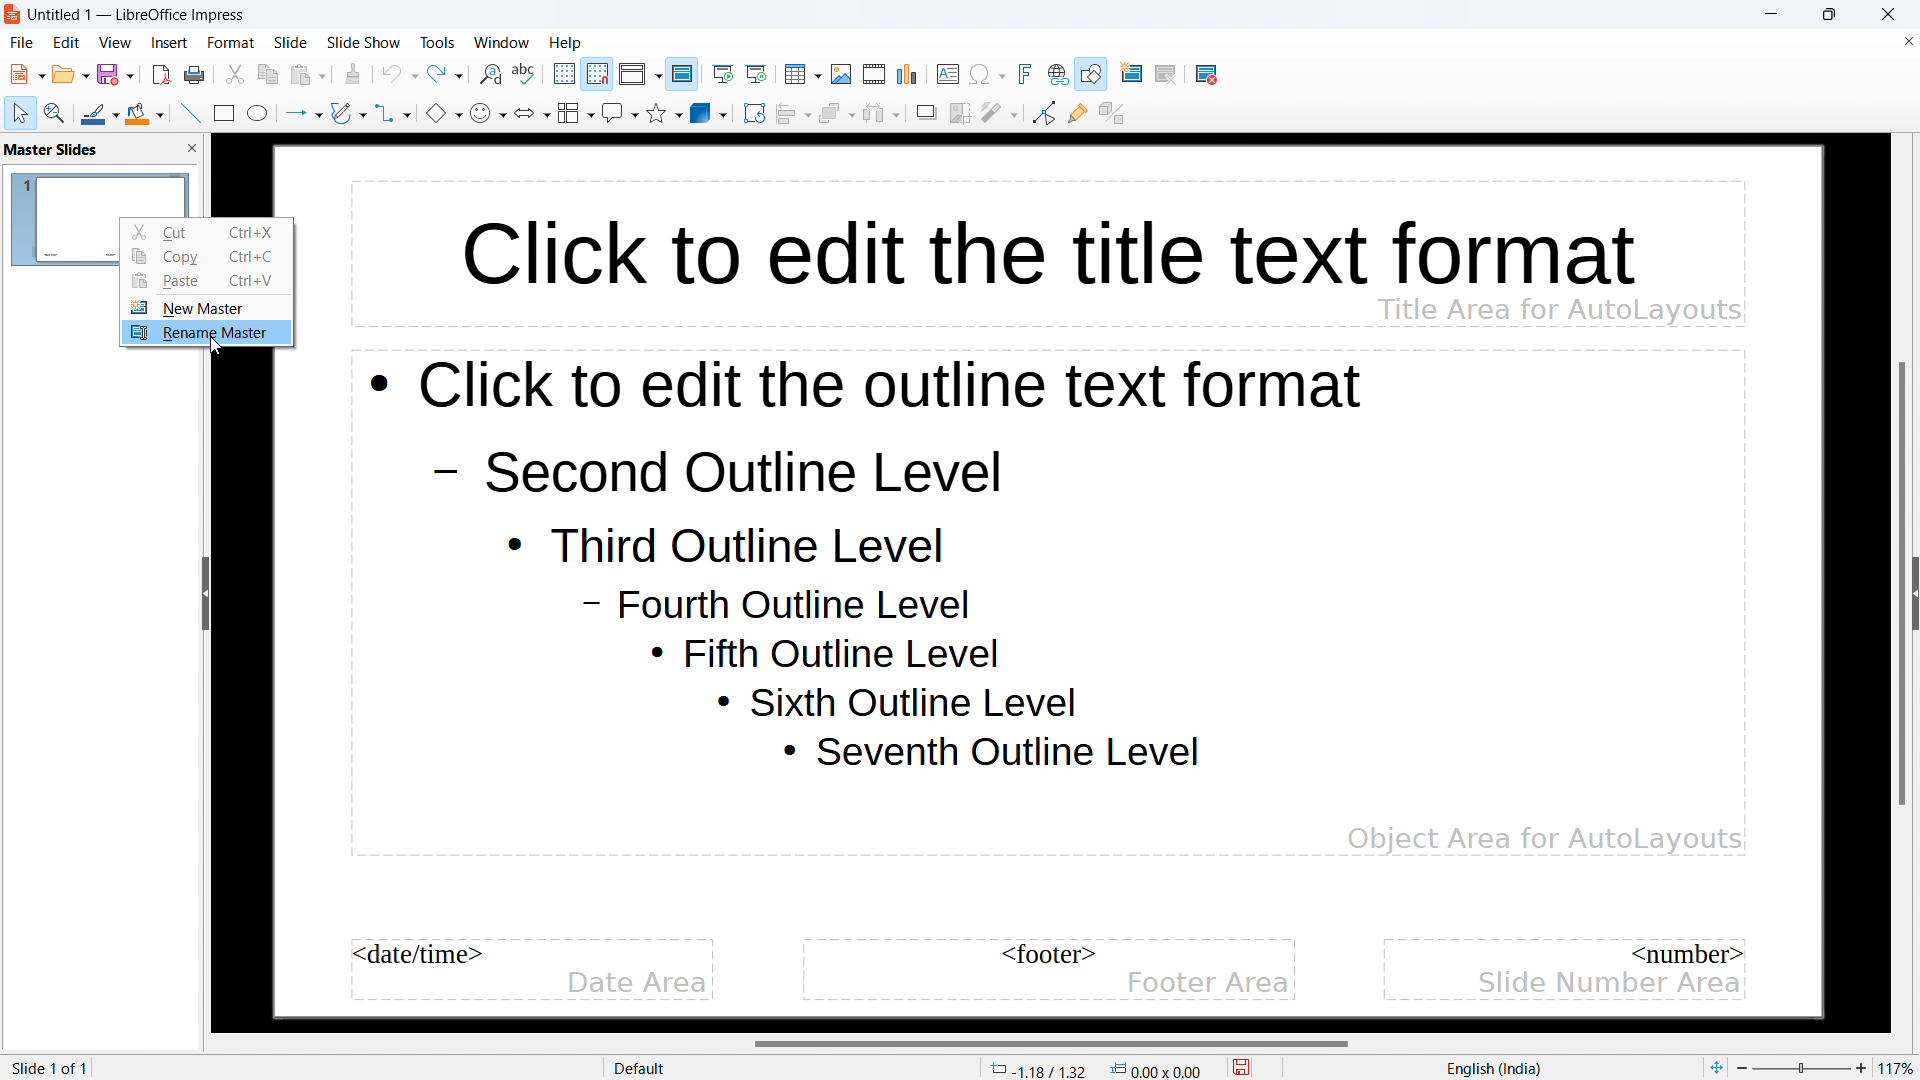 This screenshot has width=1920, height=1080. I want to click on dimensions, so click(1157, 1069).